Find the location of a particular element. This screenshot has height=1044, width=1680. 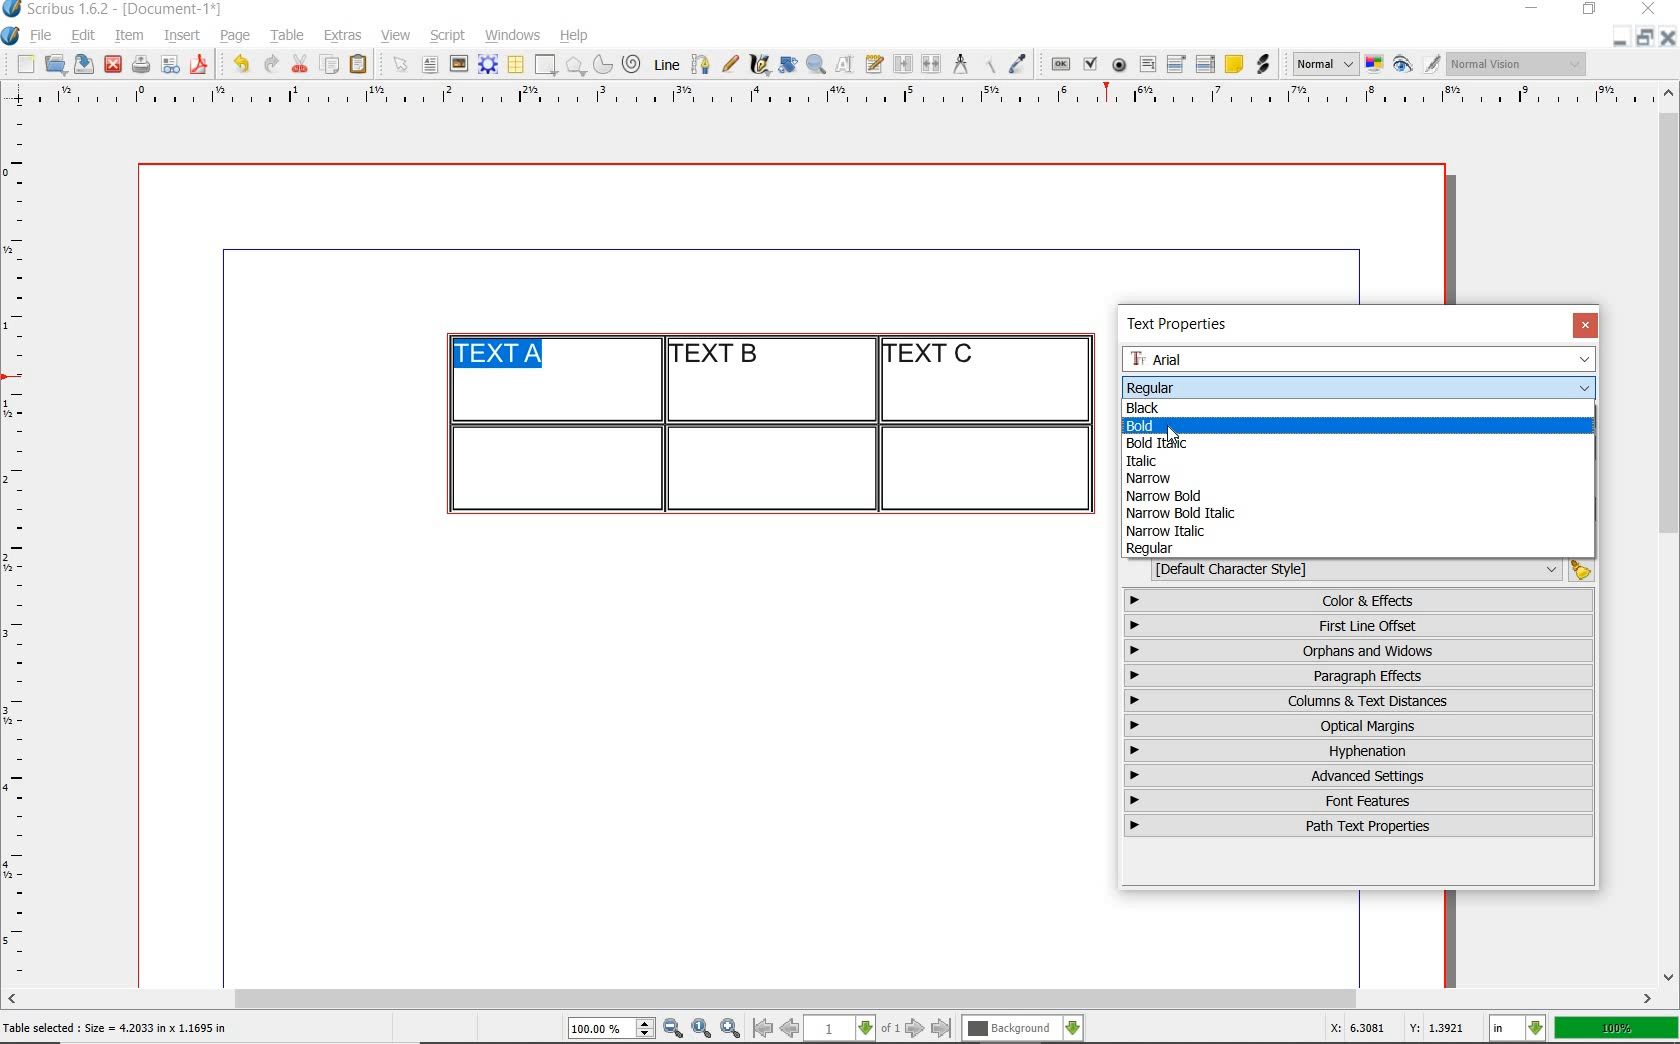

hyphenation is located at coordinates (1359, 751).